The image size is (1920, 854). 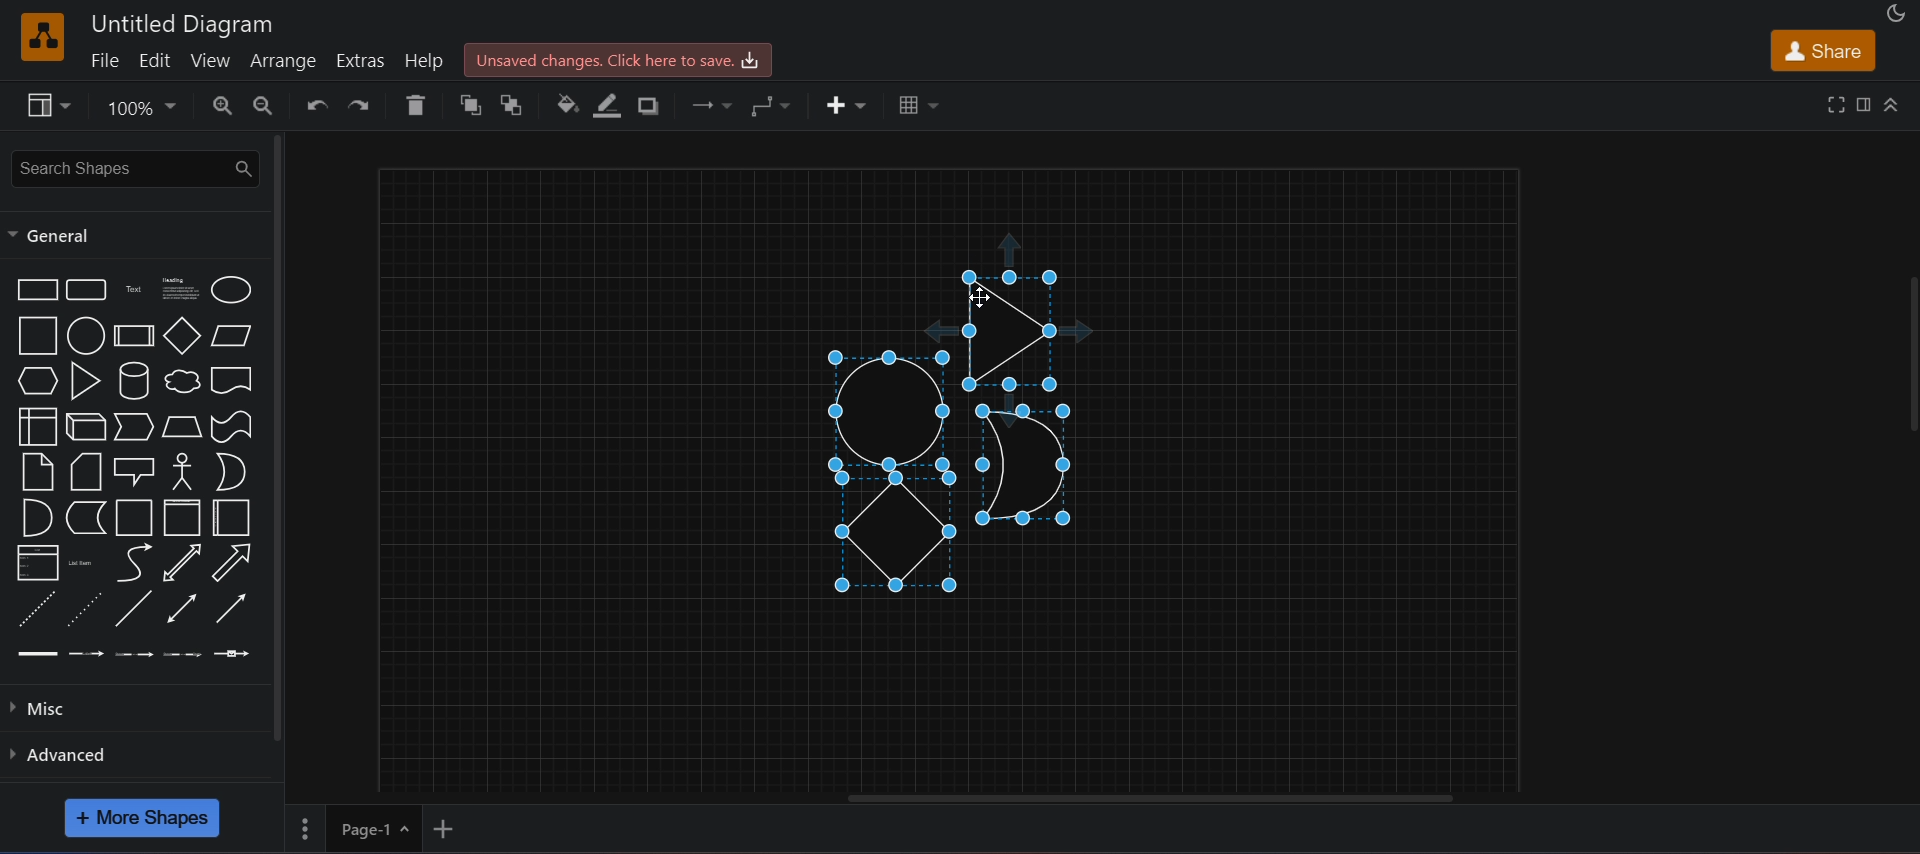 What do you see at coordinates (230, 471) in the screenshot?
I see `or` at bounding box center [230, 471].